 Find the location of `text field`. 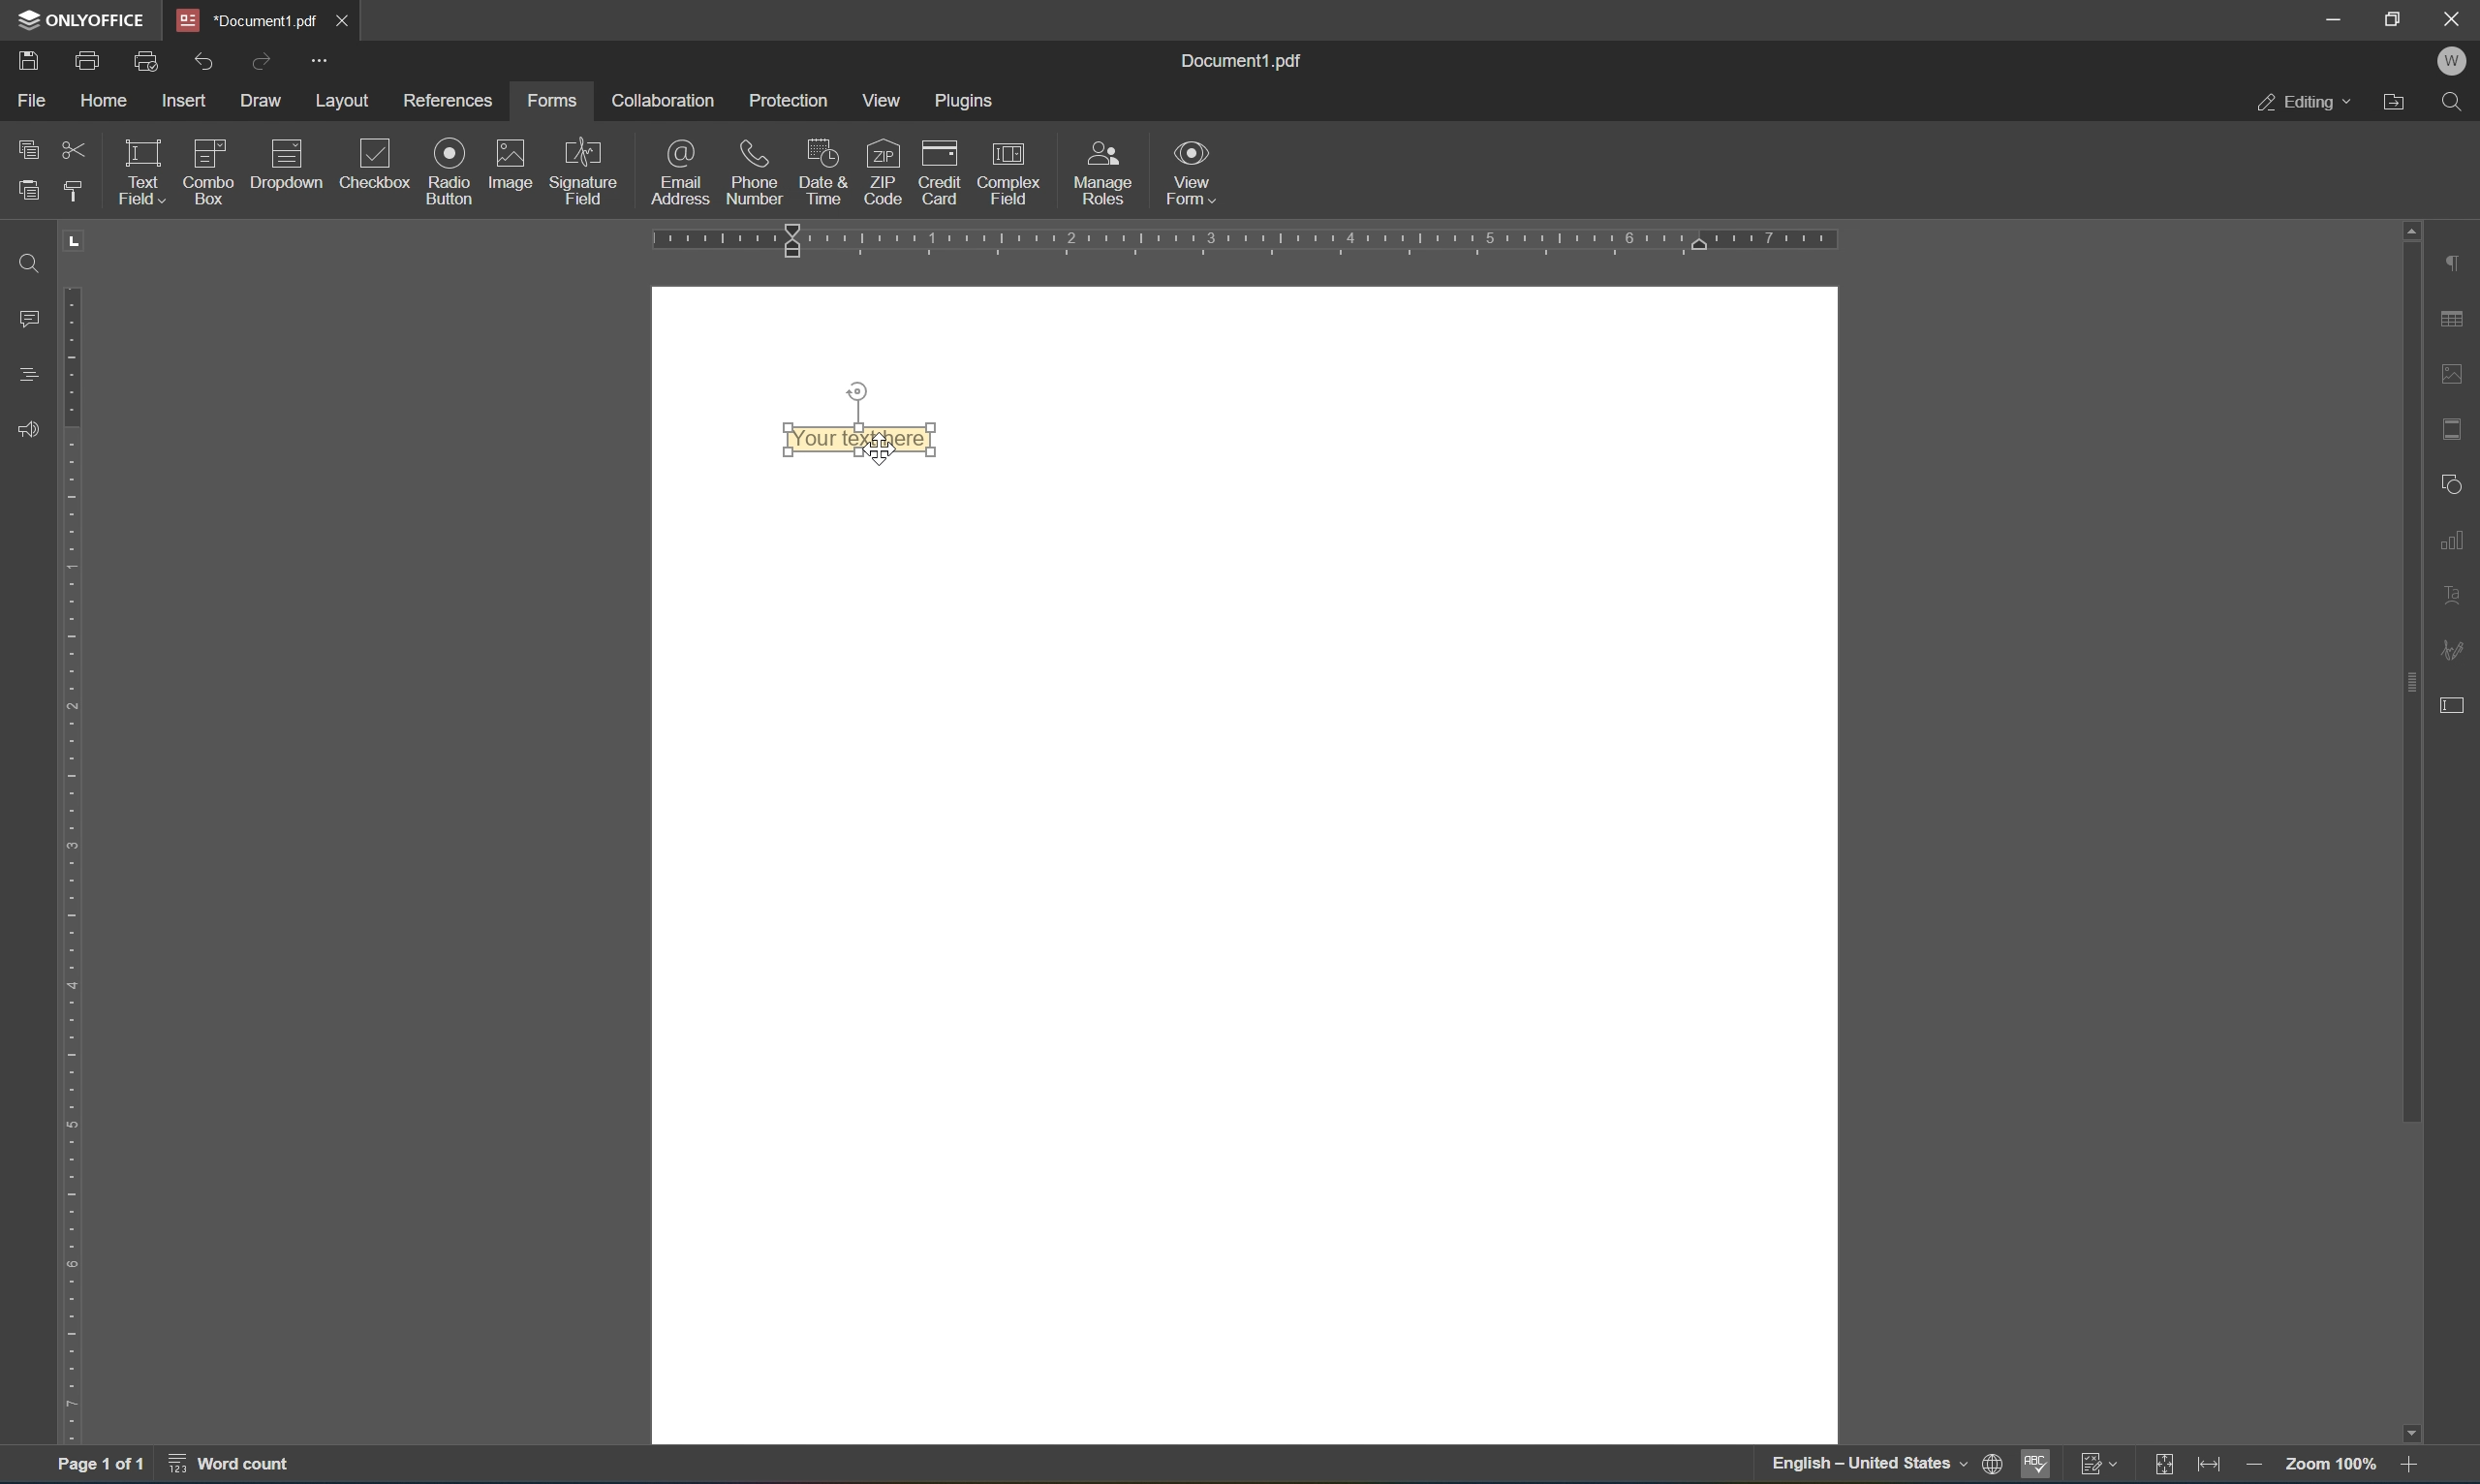

text field is located at coordinates (140, 170).